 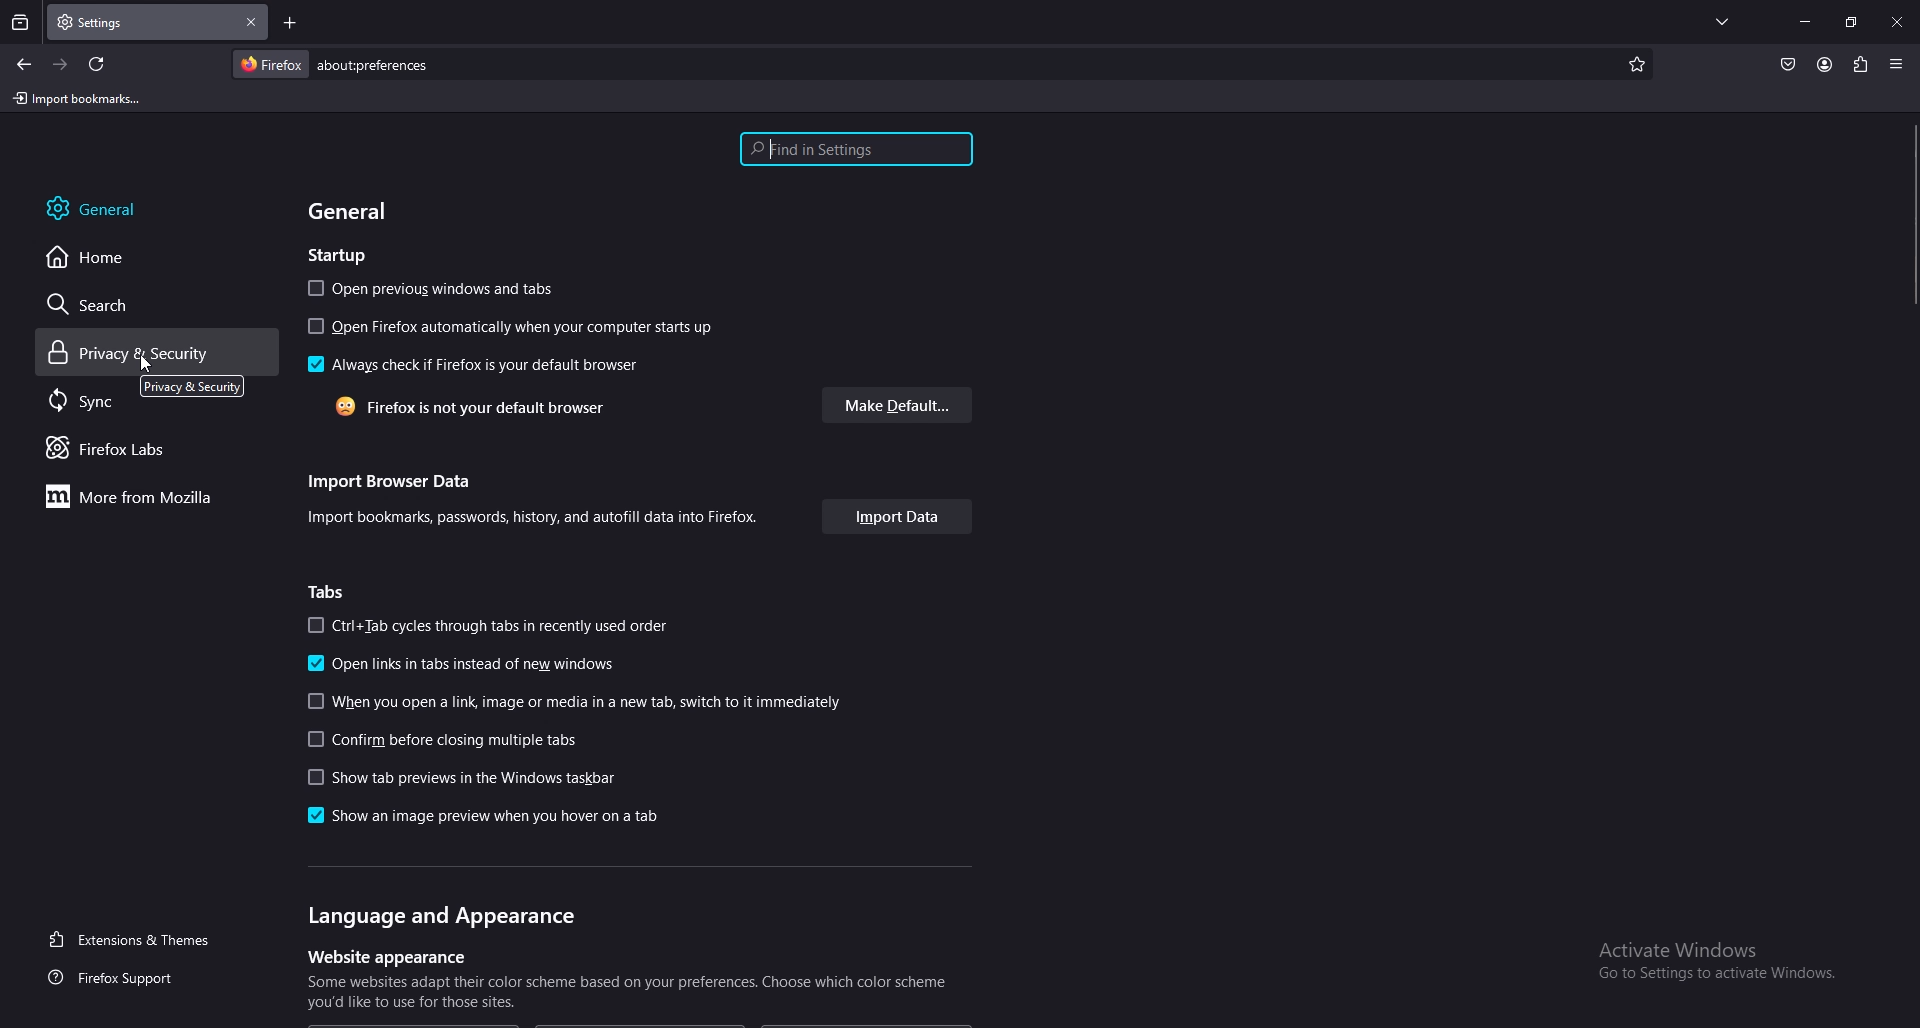 What do you see at coordinates (487, 816) in the screenshot?
I see `show as an image preview` at bounding box center [487, 816].